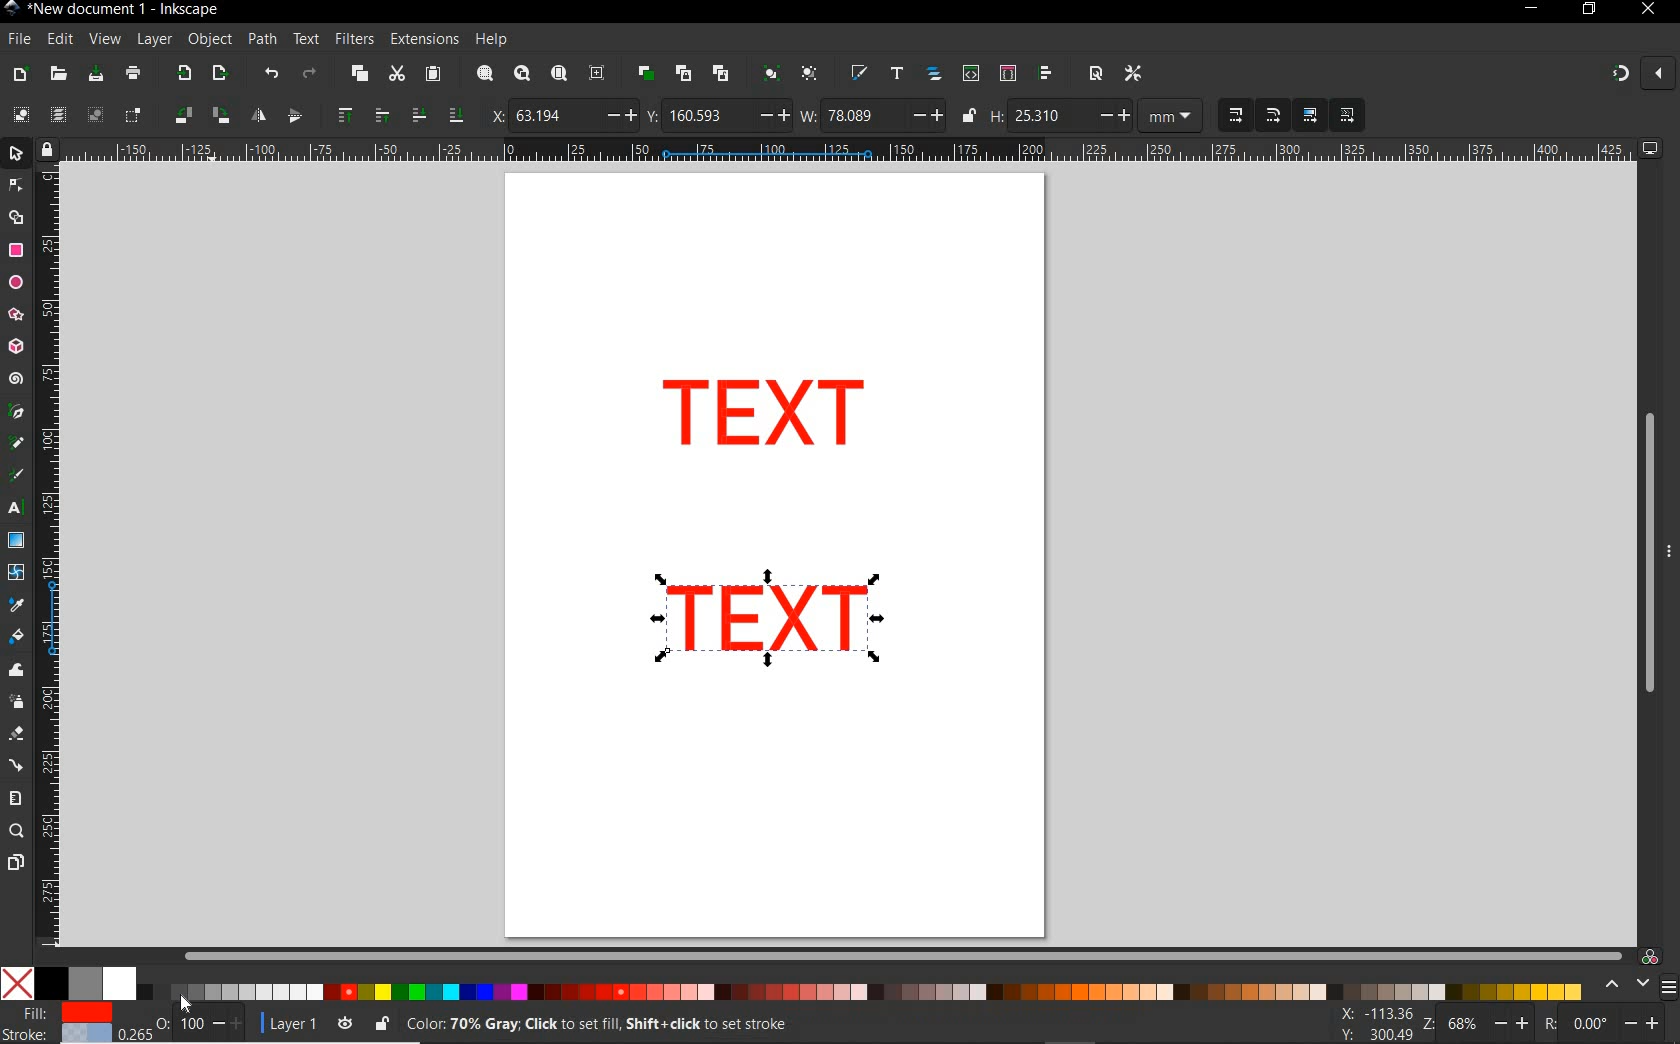 The height and width of the screenshot is (1044, 1680). Describe the element at coordinates (1254, 116) in the screenshot. I see `SCALING` at that location.